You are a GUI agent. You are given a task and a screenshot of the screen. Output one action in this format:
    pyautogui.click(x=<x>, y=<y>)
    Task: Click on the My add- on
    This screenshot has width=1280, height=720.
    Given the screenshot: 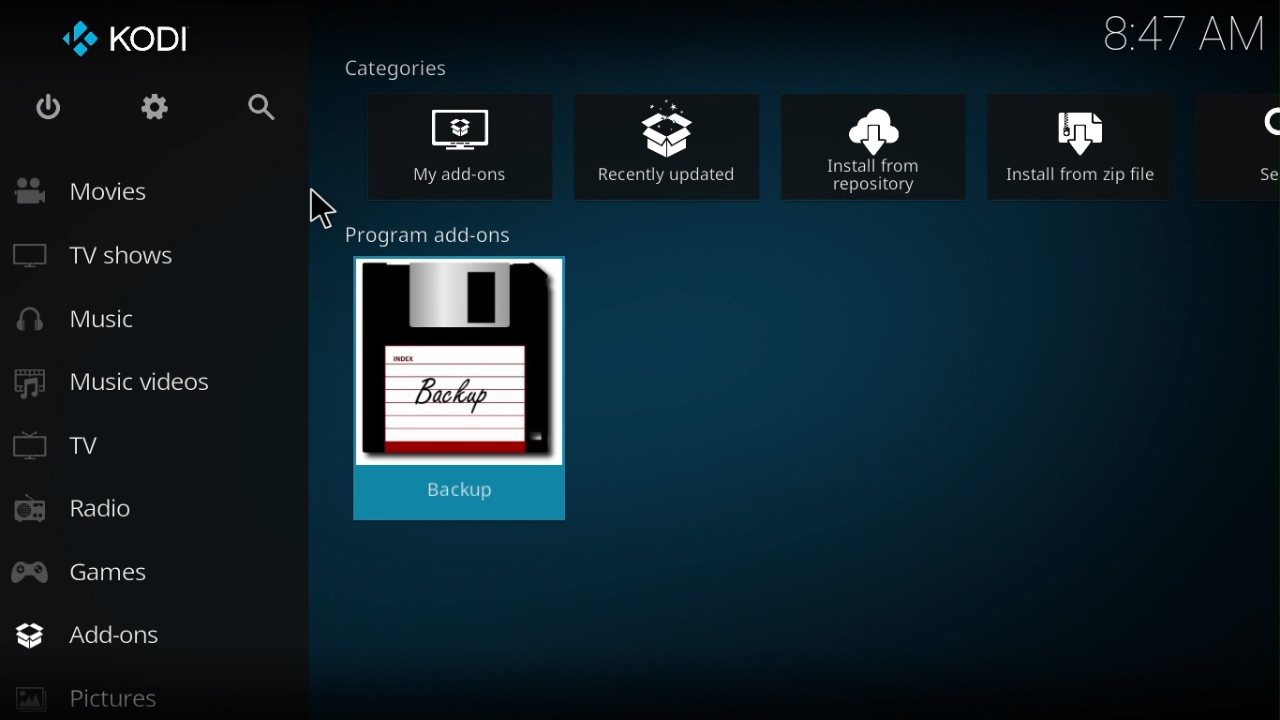 What is the action you would take?
    pyautogui.click(x=477, y=150)
    